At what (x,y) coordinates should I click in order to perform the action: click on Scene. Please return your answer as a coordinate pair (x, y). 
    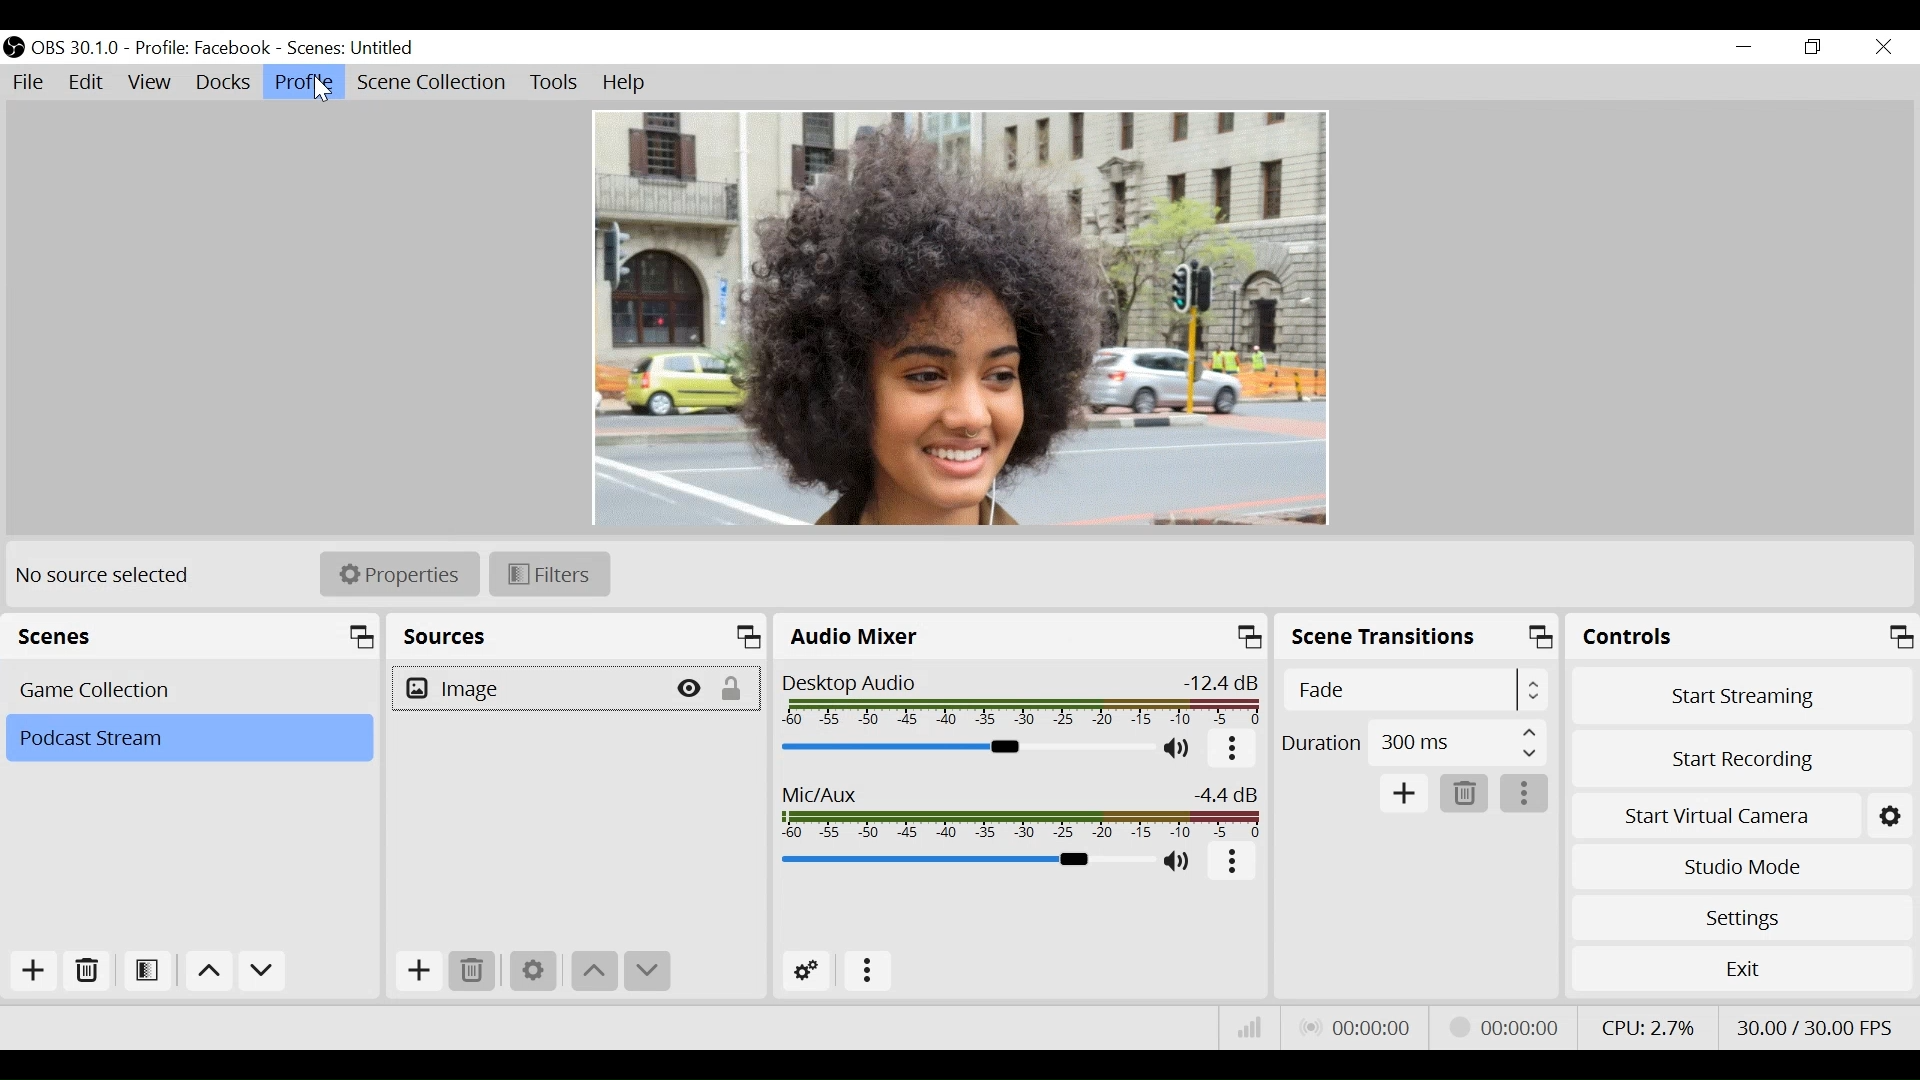
    Looking at the image, I should click on (357, 47).